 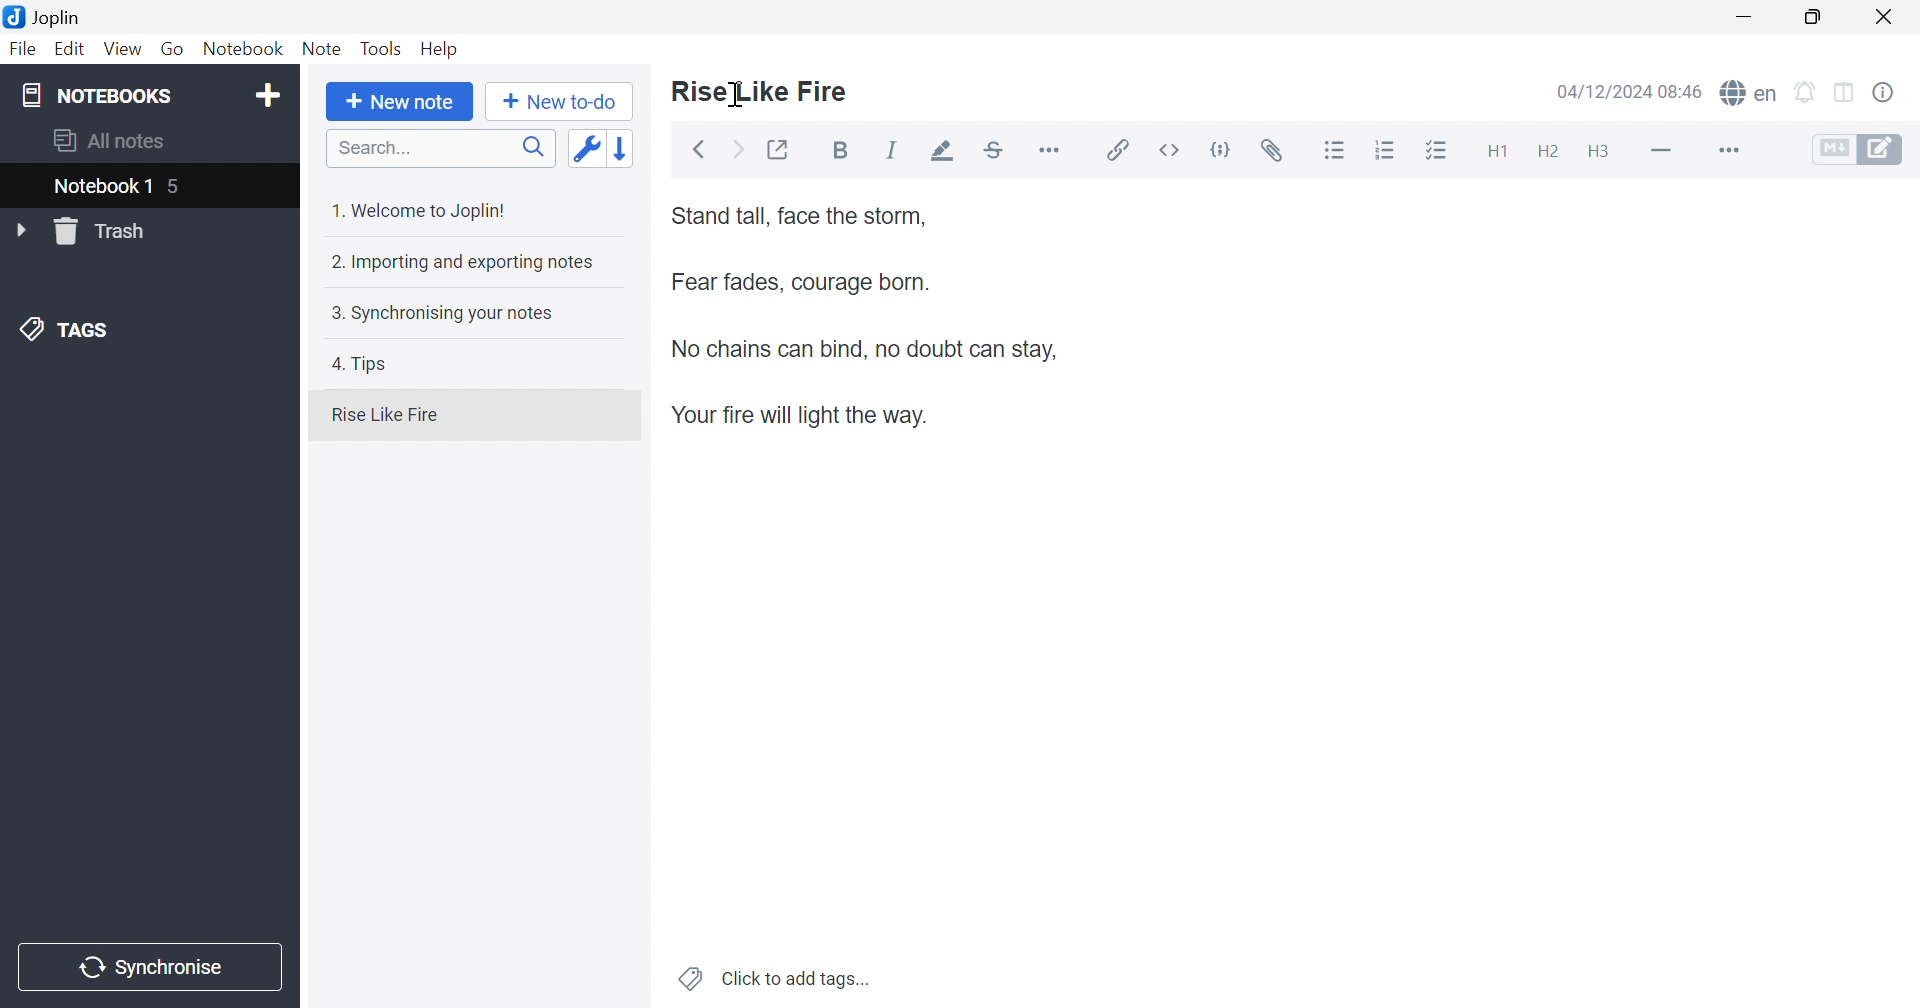 What do you see at coordinates (1171, 150) in the screenshot?
I see `Inline code` at bounding box center [1171, 150].